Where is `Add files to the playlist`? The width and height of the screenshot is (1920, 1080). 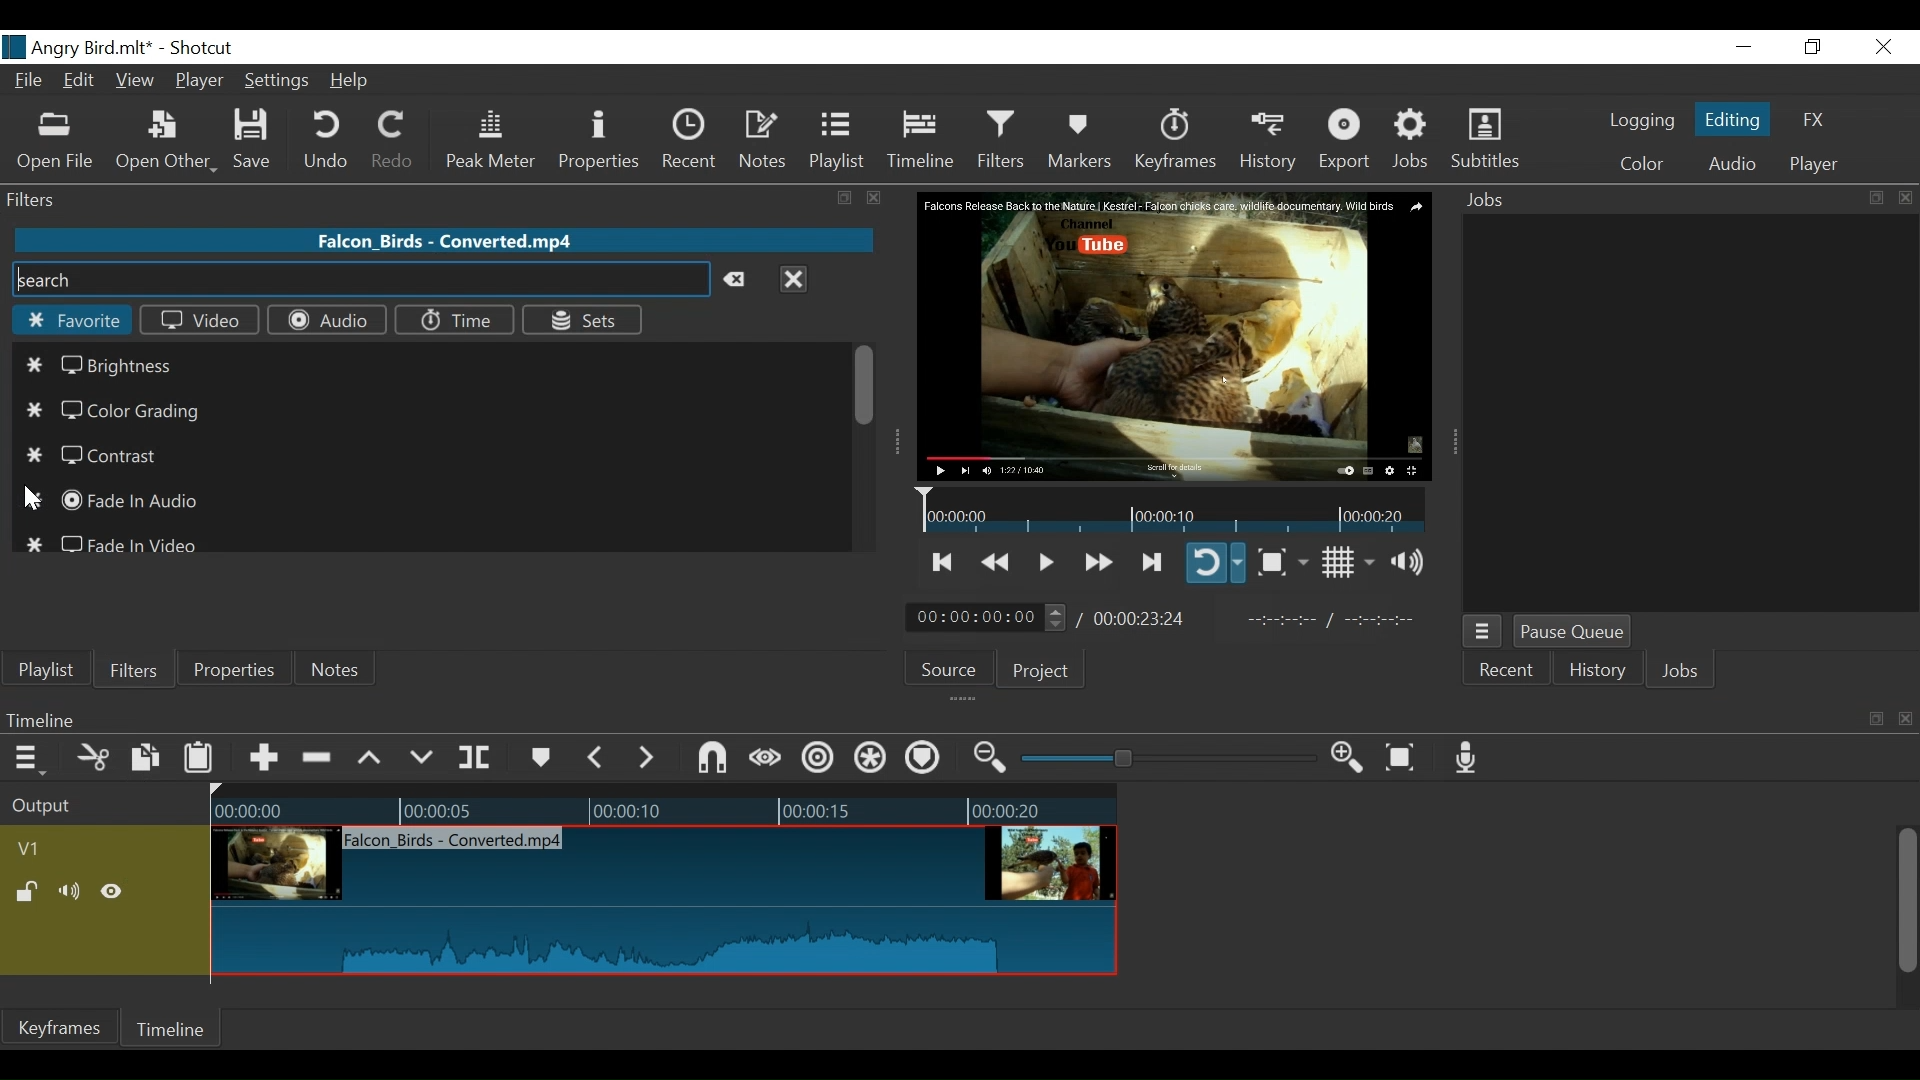 Add files to the playlist is located at coordinates (200, 619).